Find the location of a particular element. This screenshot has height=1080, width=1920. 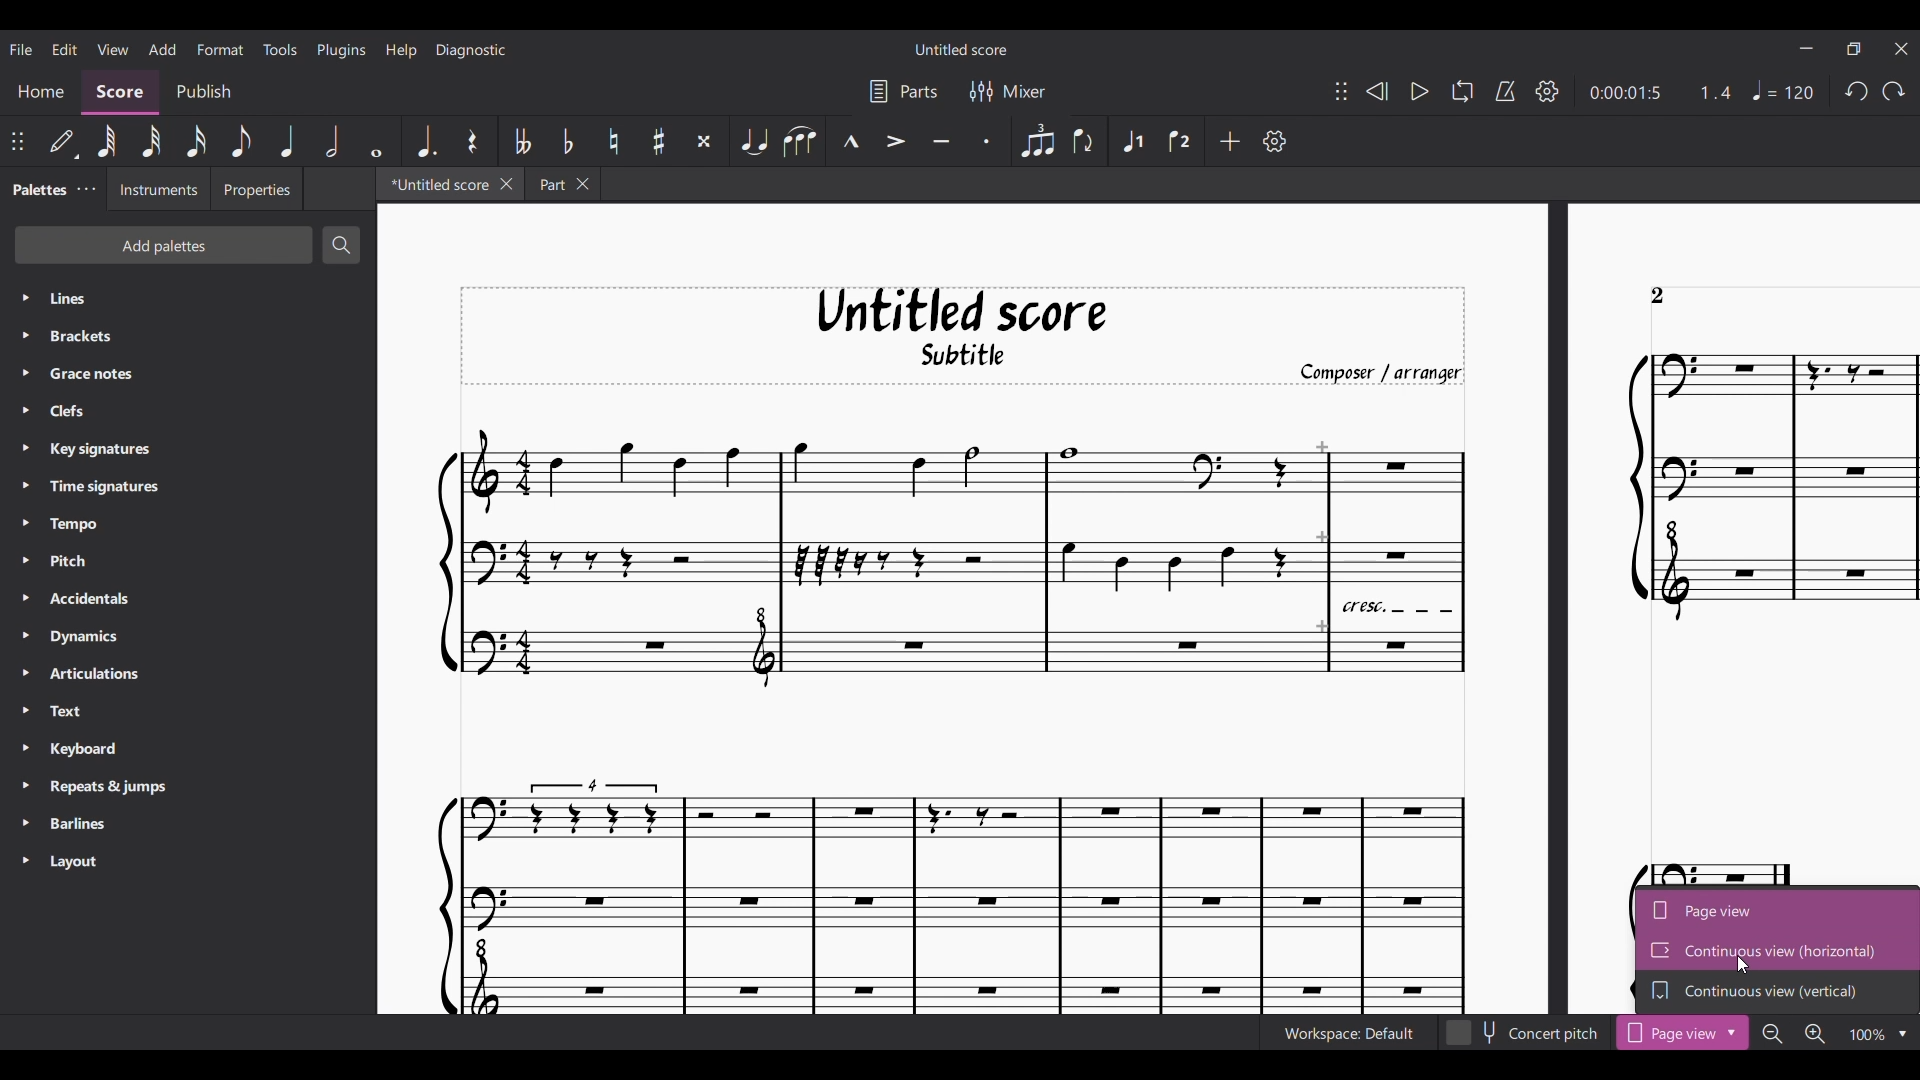

Score title, sub-title, and composer name is located at coordinates (963, 334).